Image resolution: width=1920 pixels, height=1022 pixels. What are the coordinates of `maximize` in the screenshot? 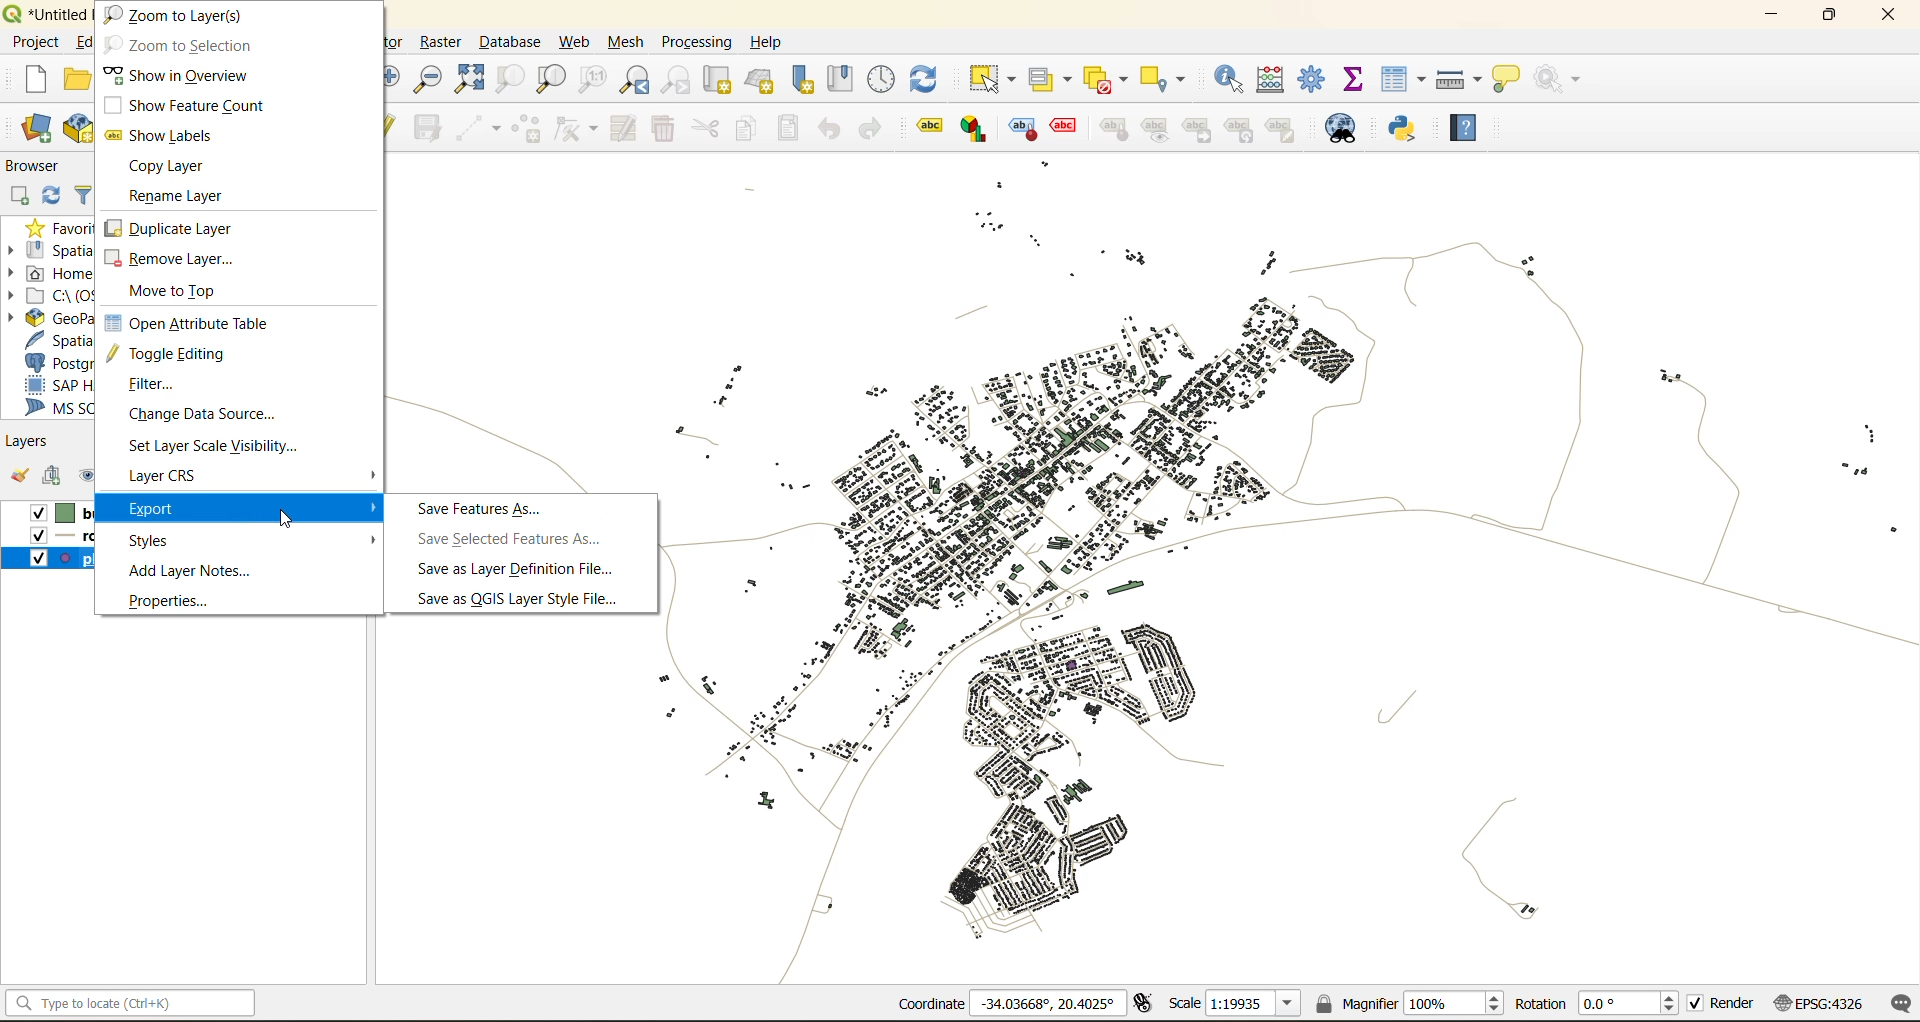 It's located at (1828, 17).